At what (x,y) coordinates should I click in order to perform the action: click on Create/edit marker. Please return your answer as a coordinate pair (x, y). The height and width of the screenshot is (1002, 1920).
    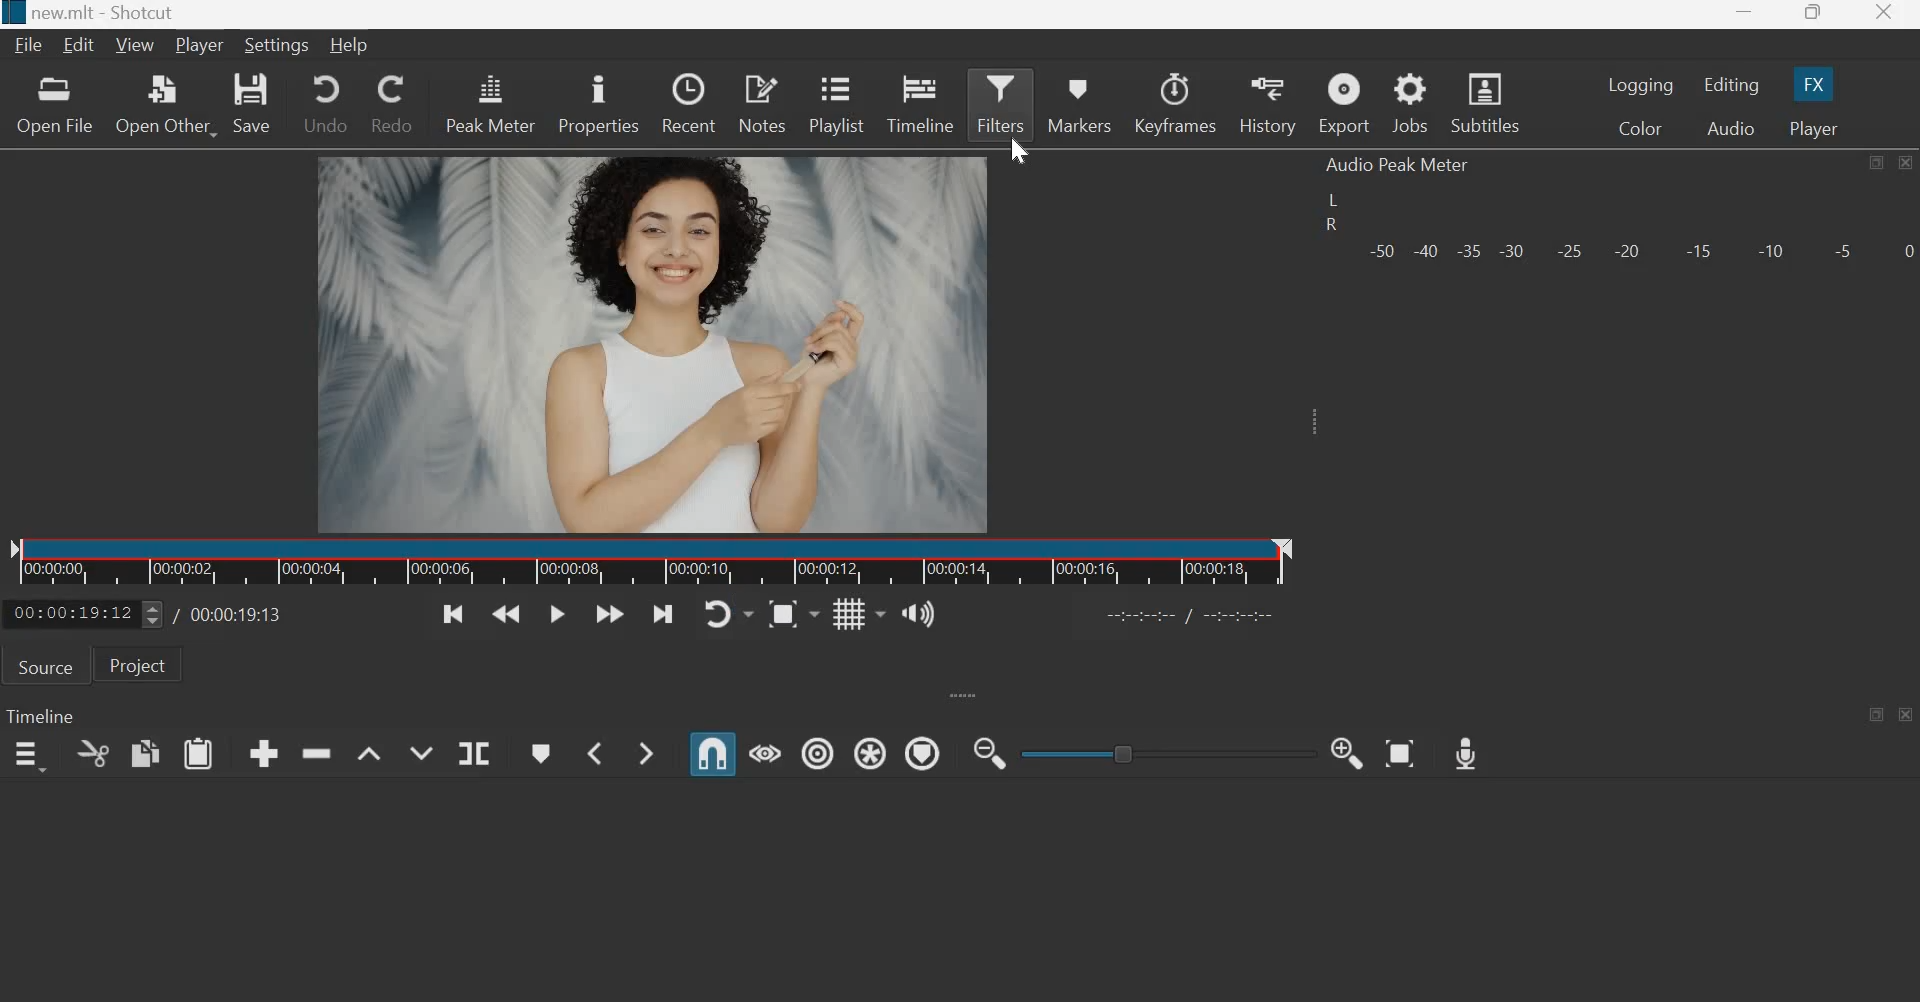
    Looking at the image, I should click on (542, 754).